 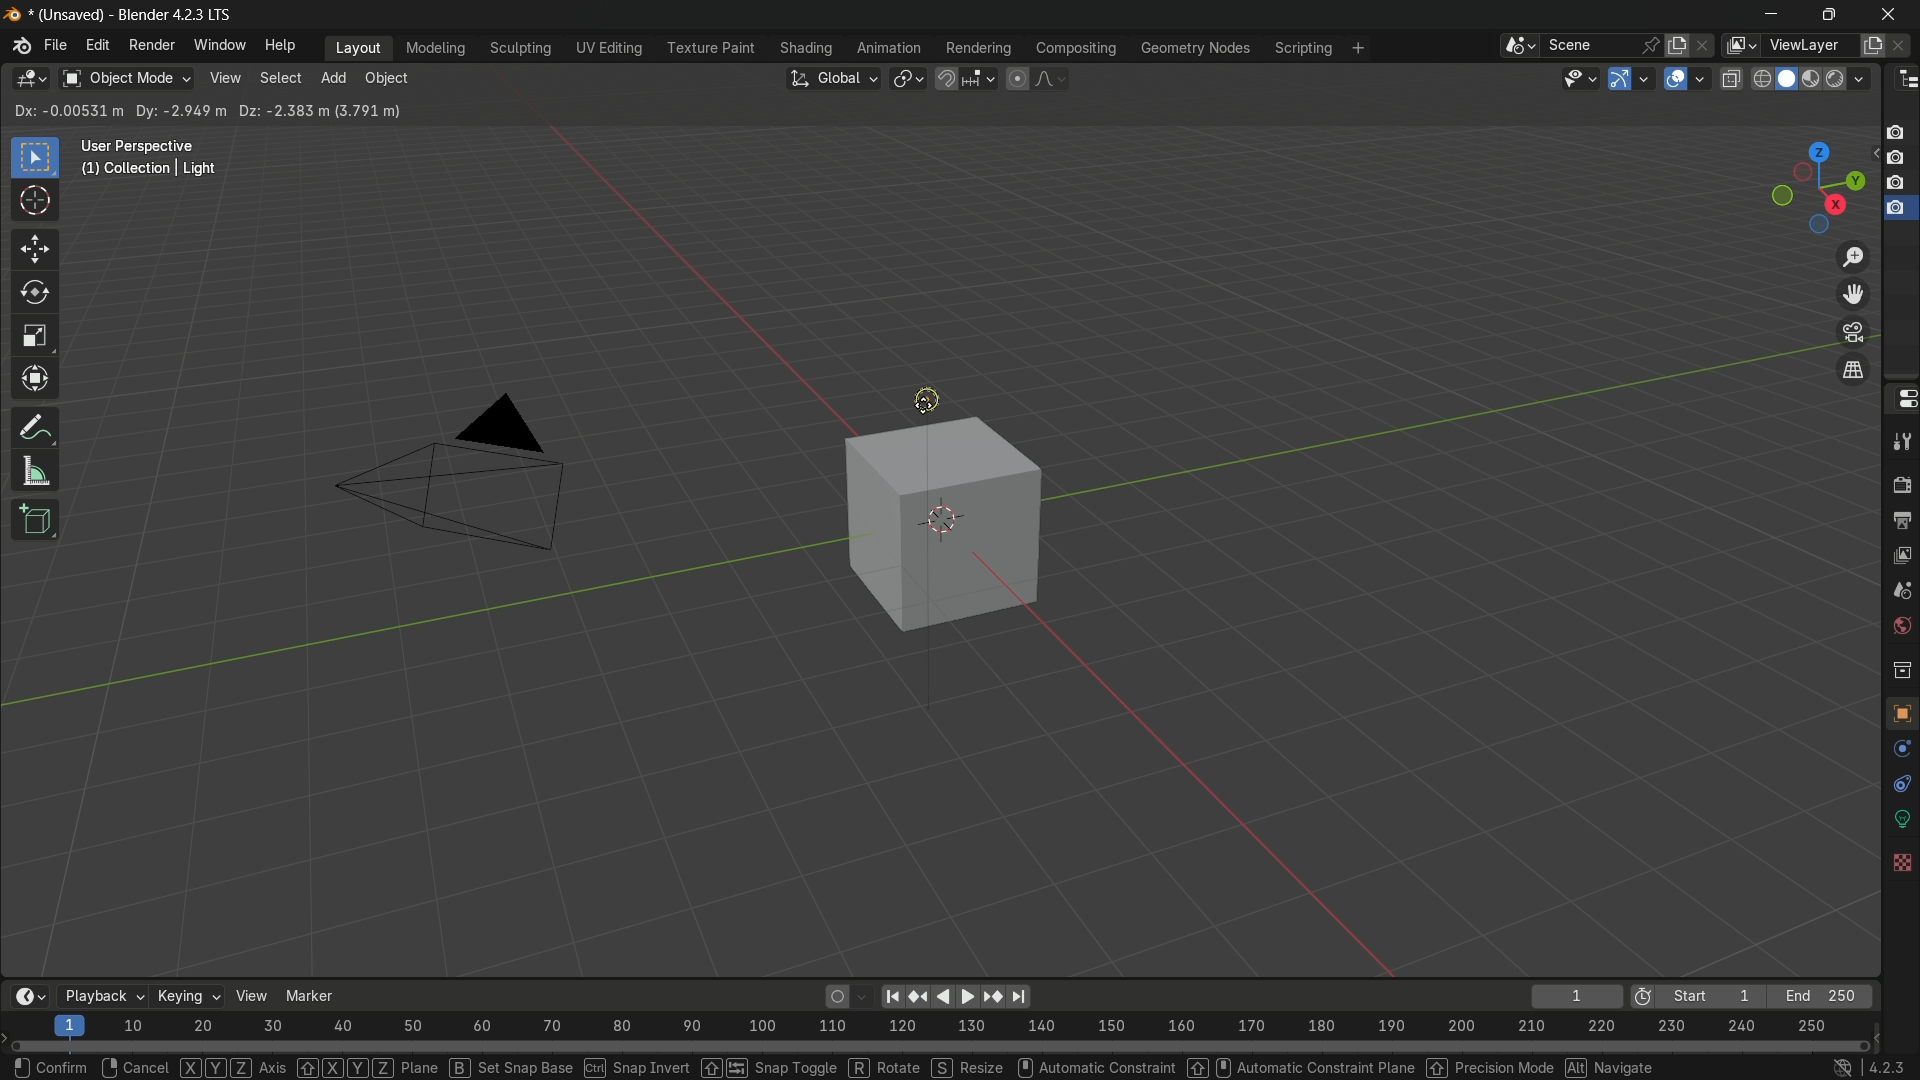 I want to click on toggle x-ray, so click(x=1732, y=80).